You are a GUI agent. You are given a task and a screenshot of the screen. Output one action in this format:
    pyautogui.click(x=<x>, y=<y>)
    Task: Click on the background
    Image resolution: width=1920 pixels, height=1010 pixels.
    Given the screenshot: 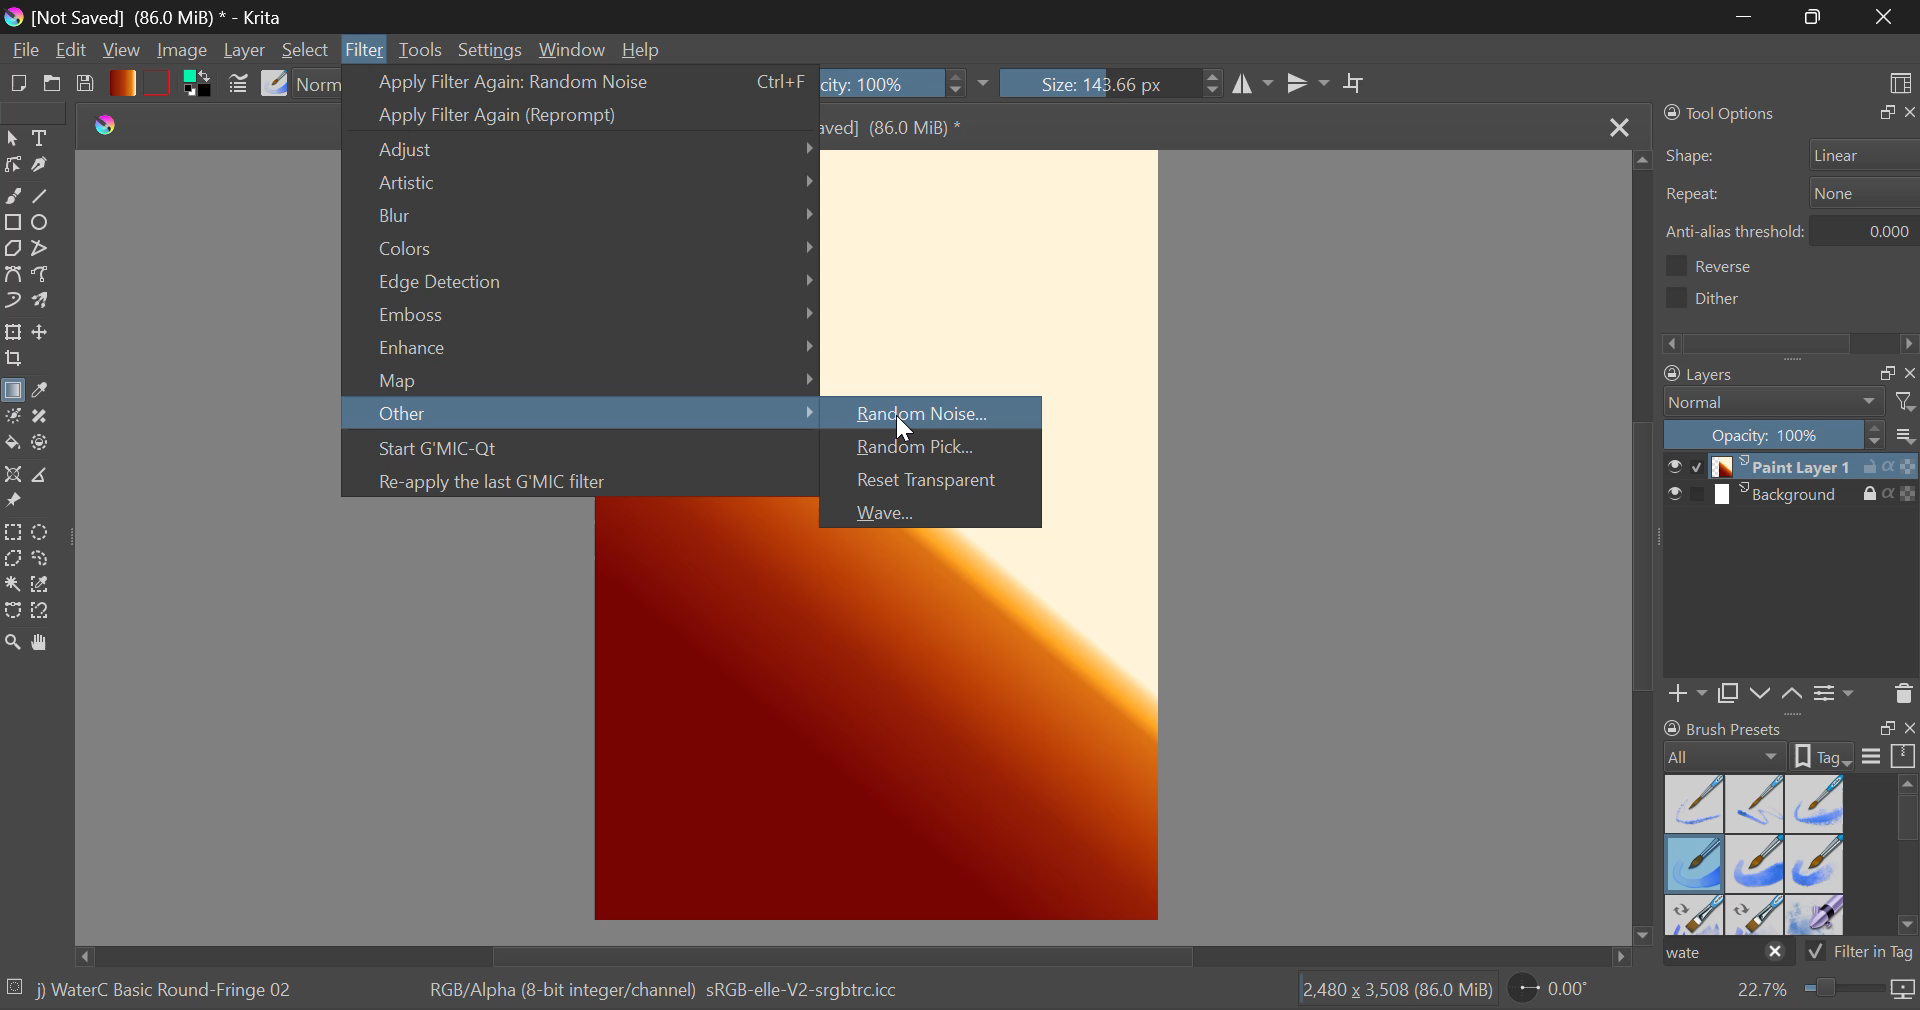 What is the action you would take?
    pyautogui.click(x=1787, y=495)
    